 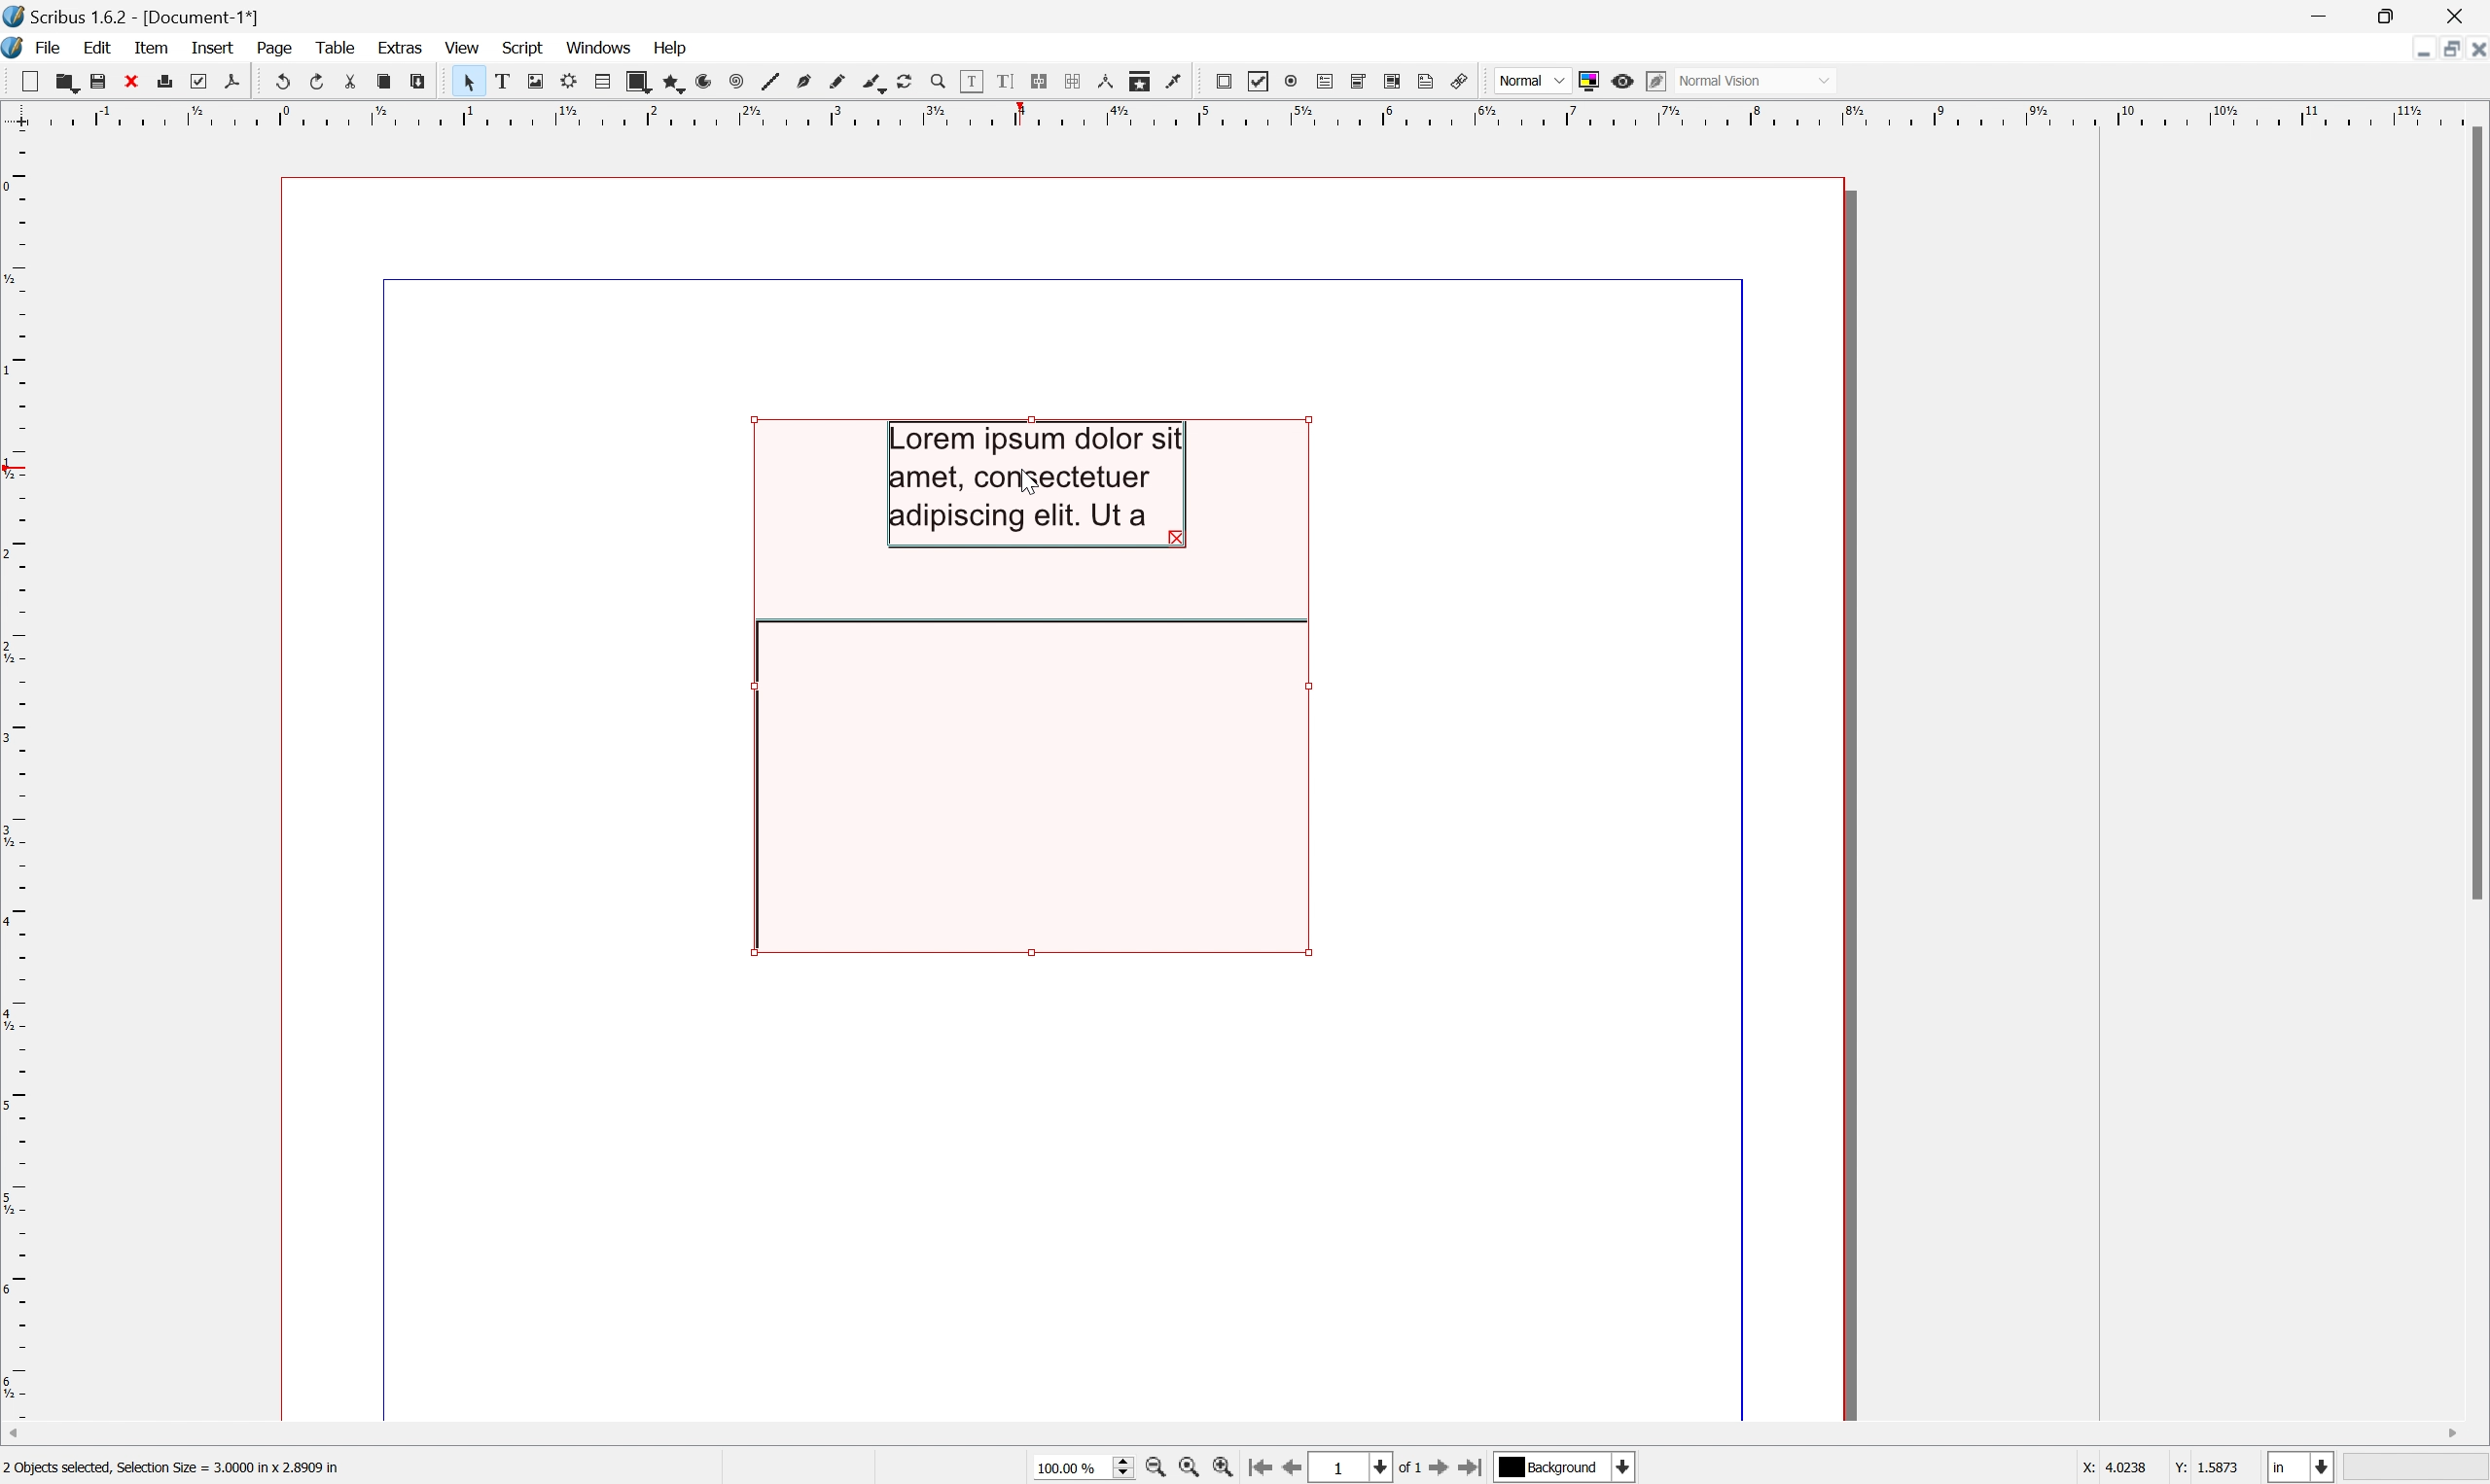 What do you see at coordinates (1263, 1470) in the screenshot?
I see `Go to the first page` at bounding box center [1263, 1470].